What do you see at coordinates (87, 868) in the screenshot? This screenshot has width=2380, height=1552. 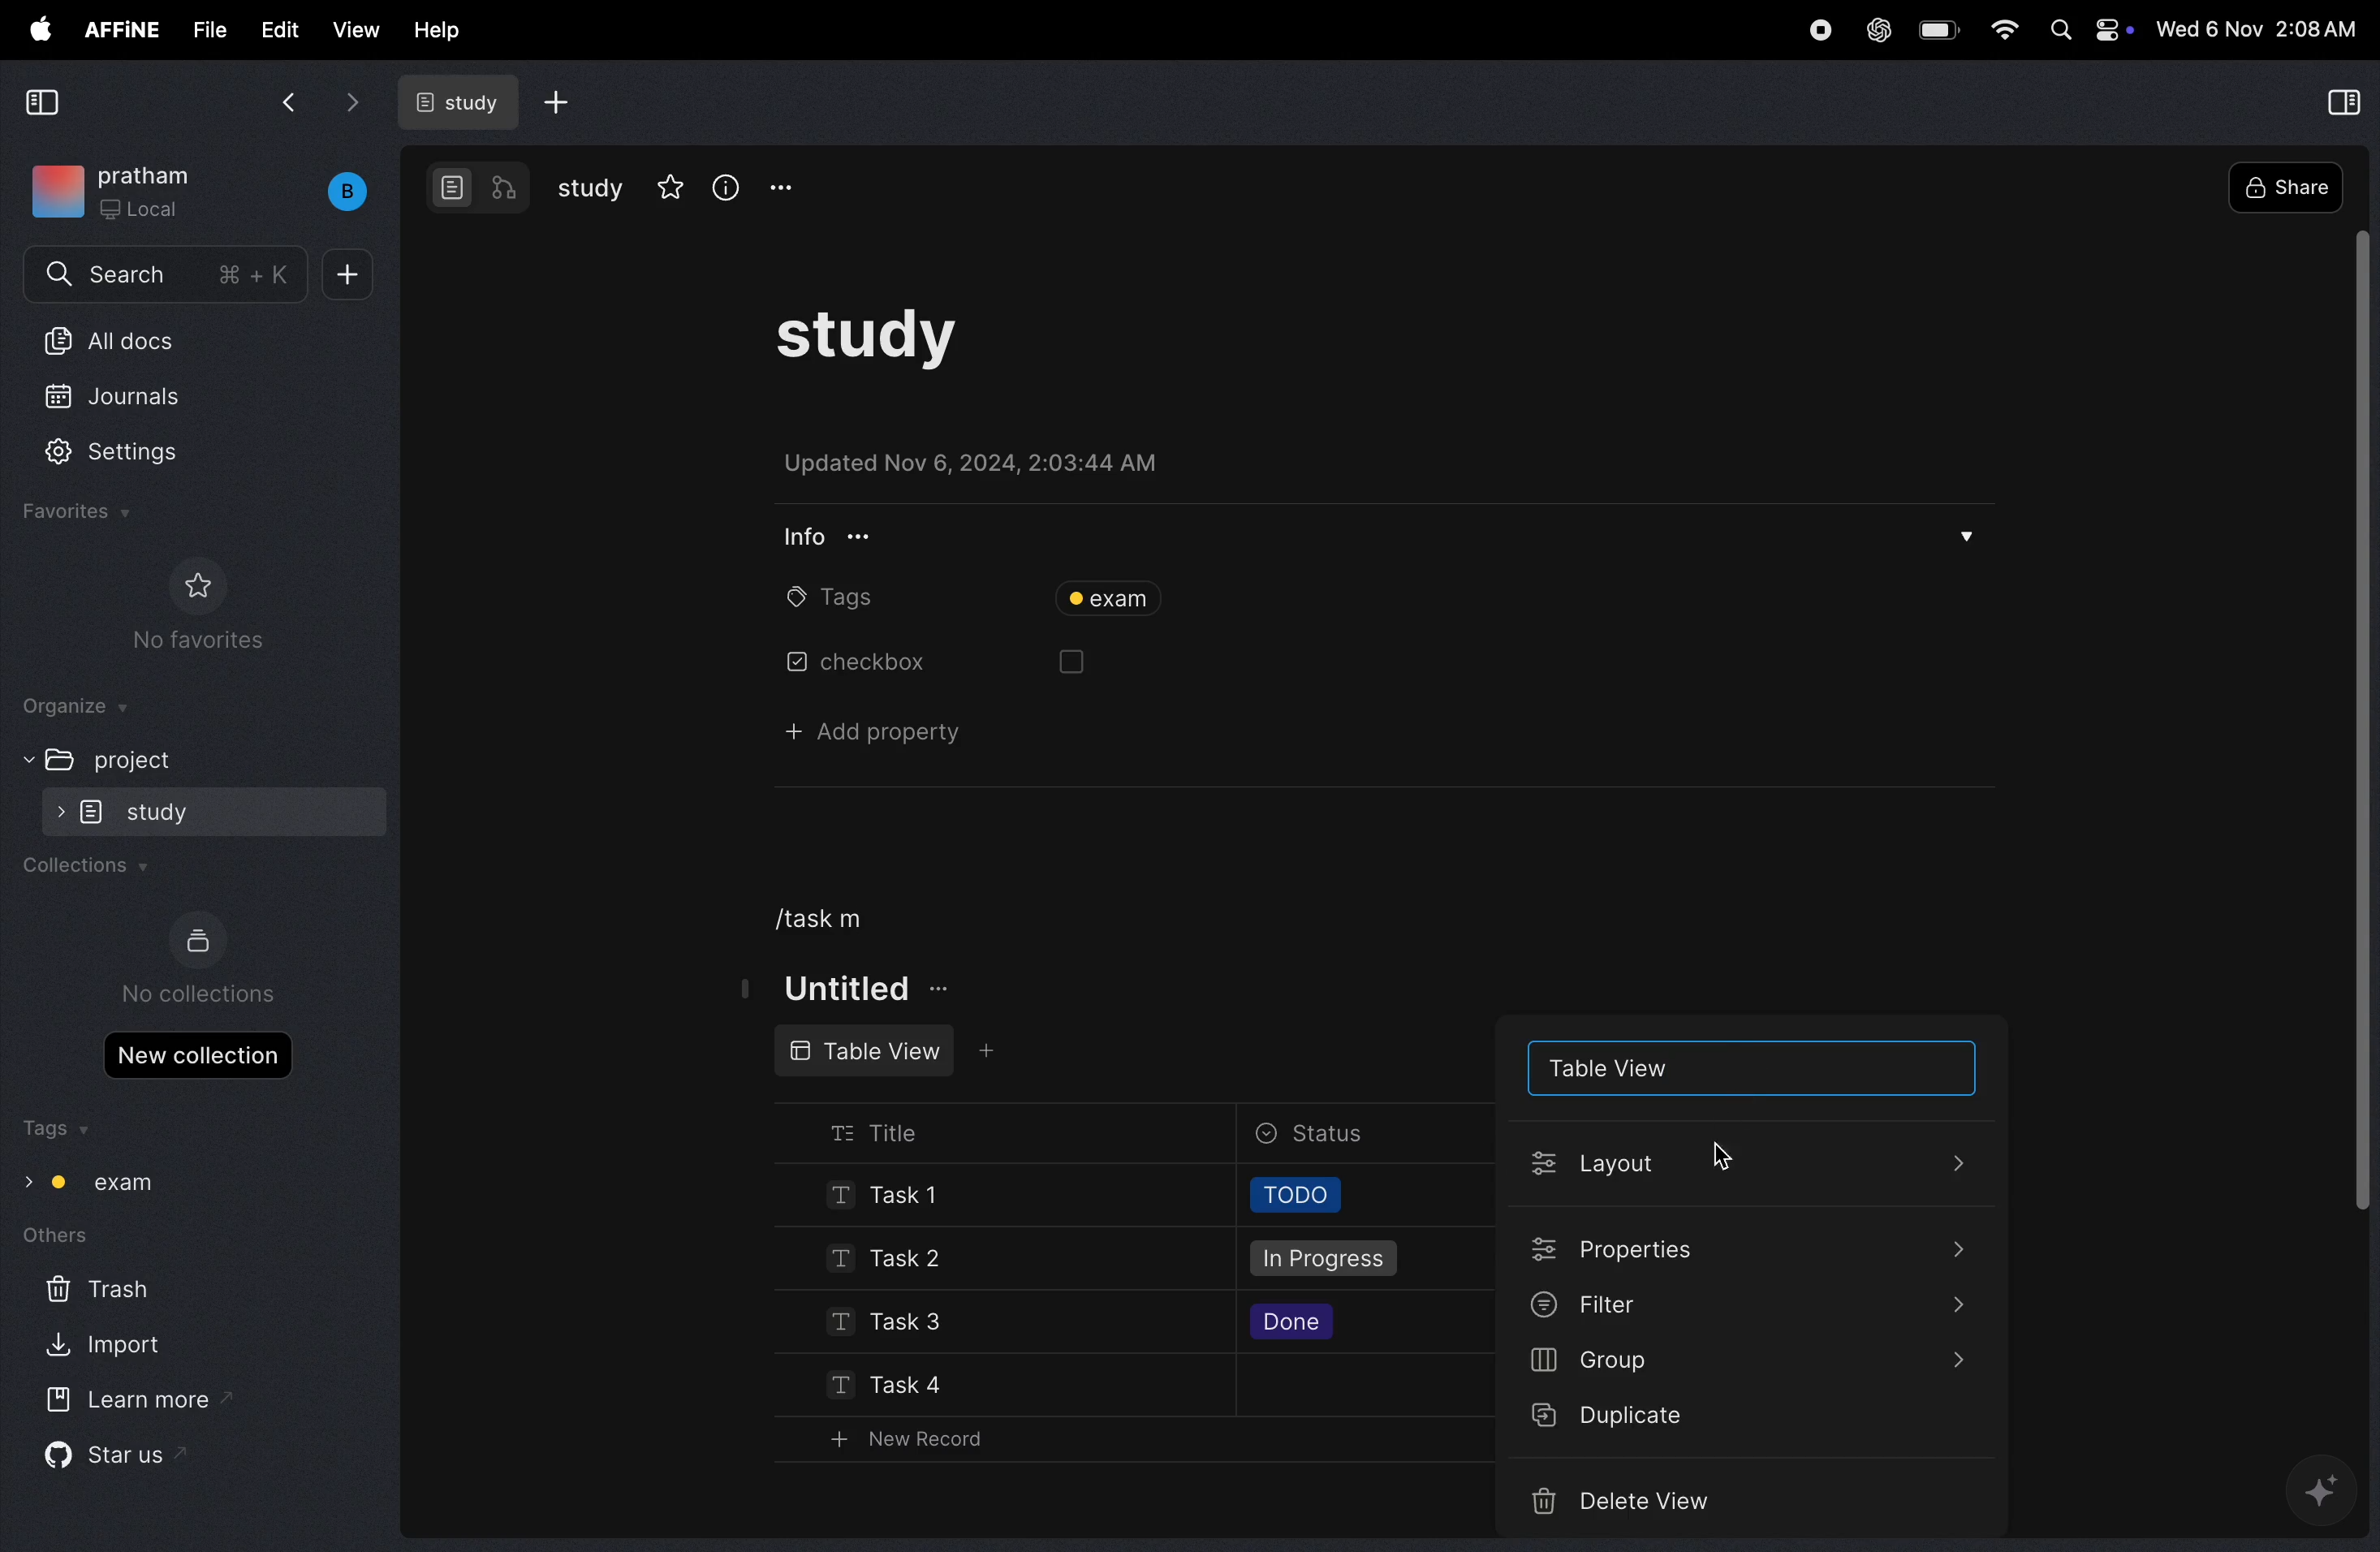 I see `collections` at bounding box center [87, 868].